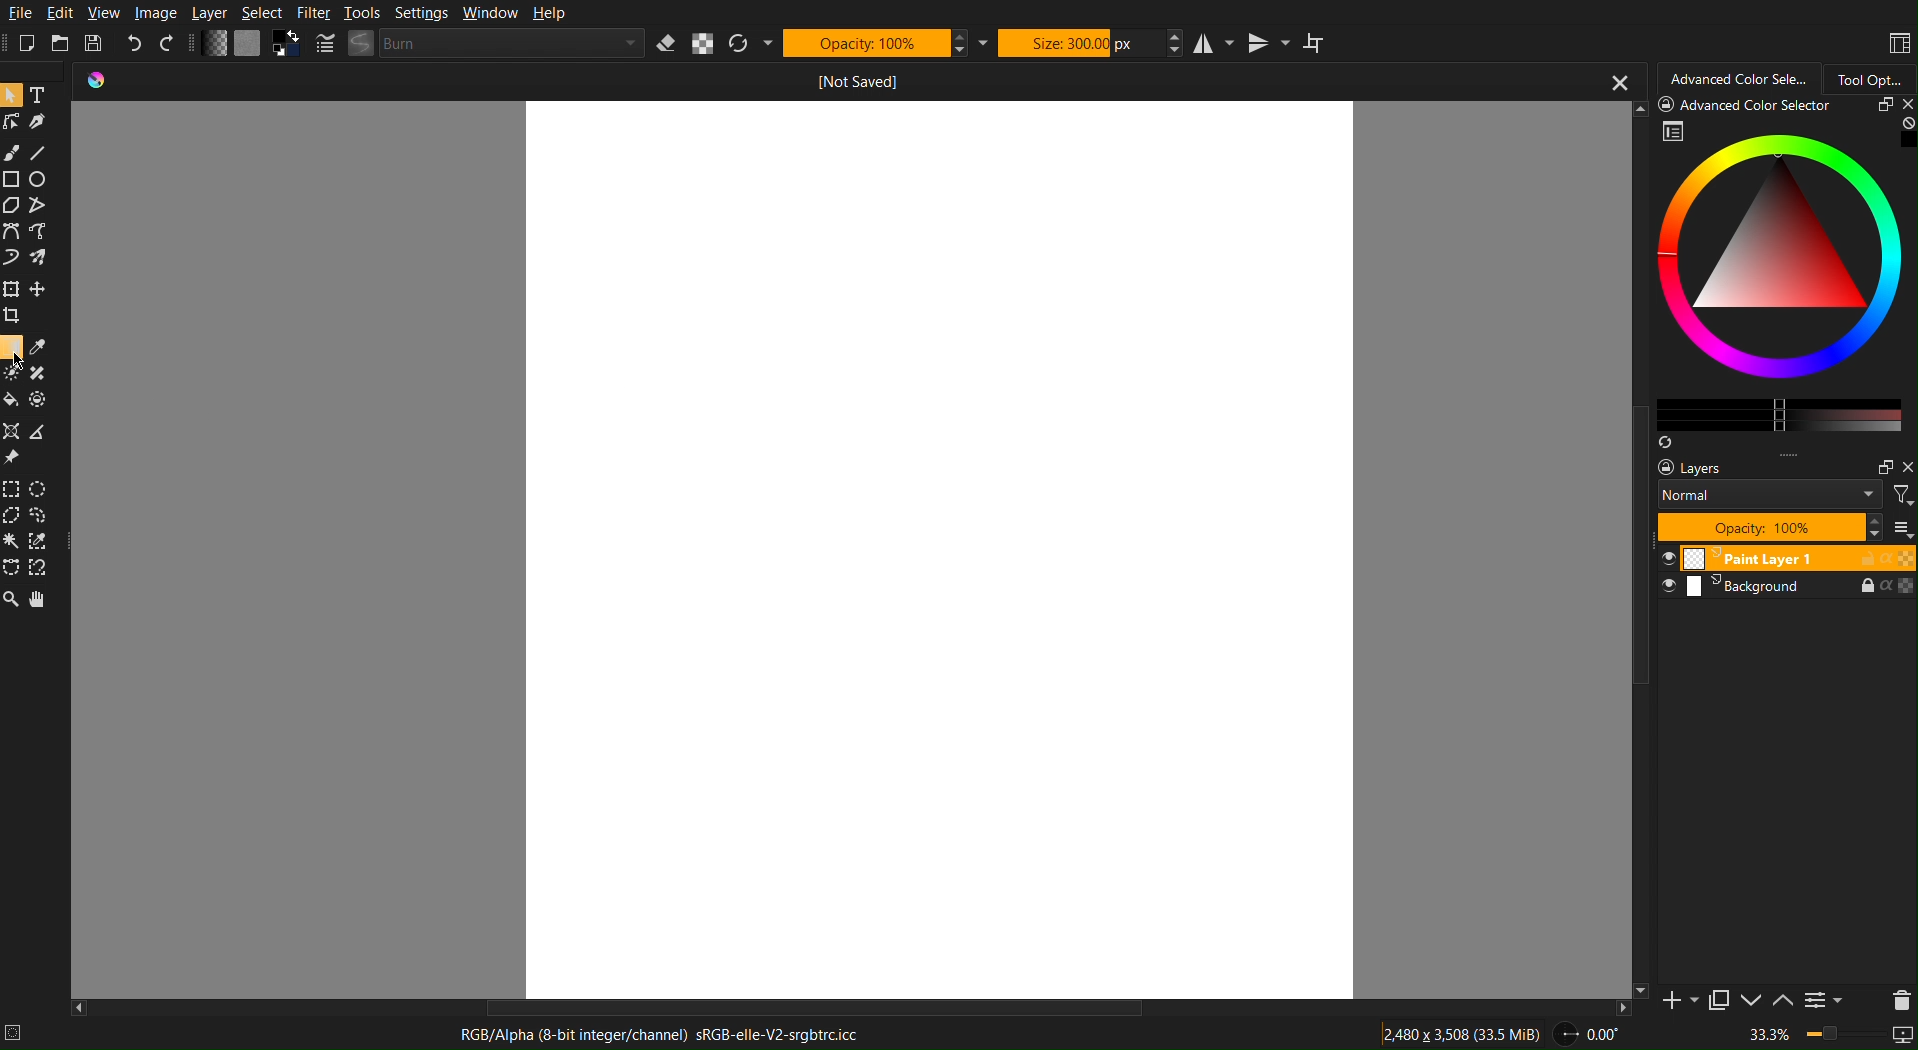  What do you see at coordinates (1267, 41) in the screenshot?
I see `Vertical Mirror` at bounding box center [1267, 41].